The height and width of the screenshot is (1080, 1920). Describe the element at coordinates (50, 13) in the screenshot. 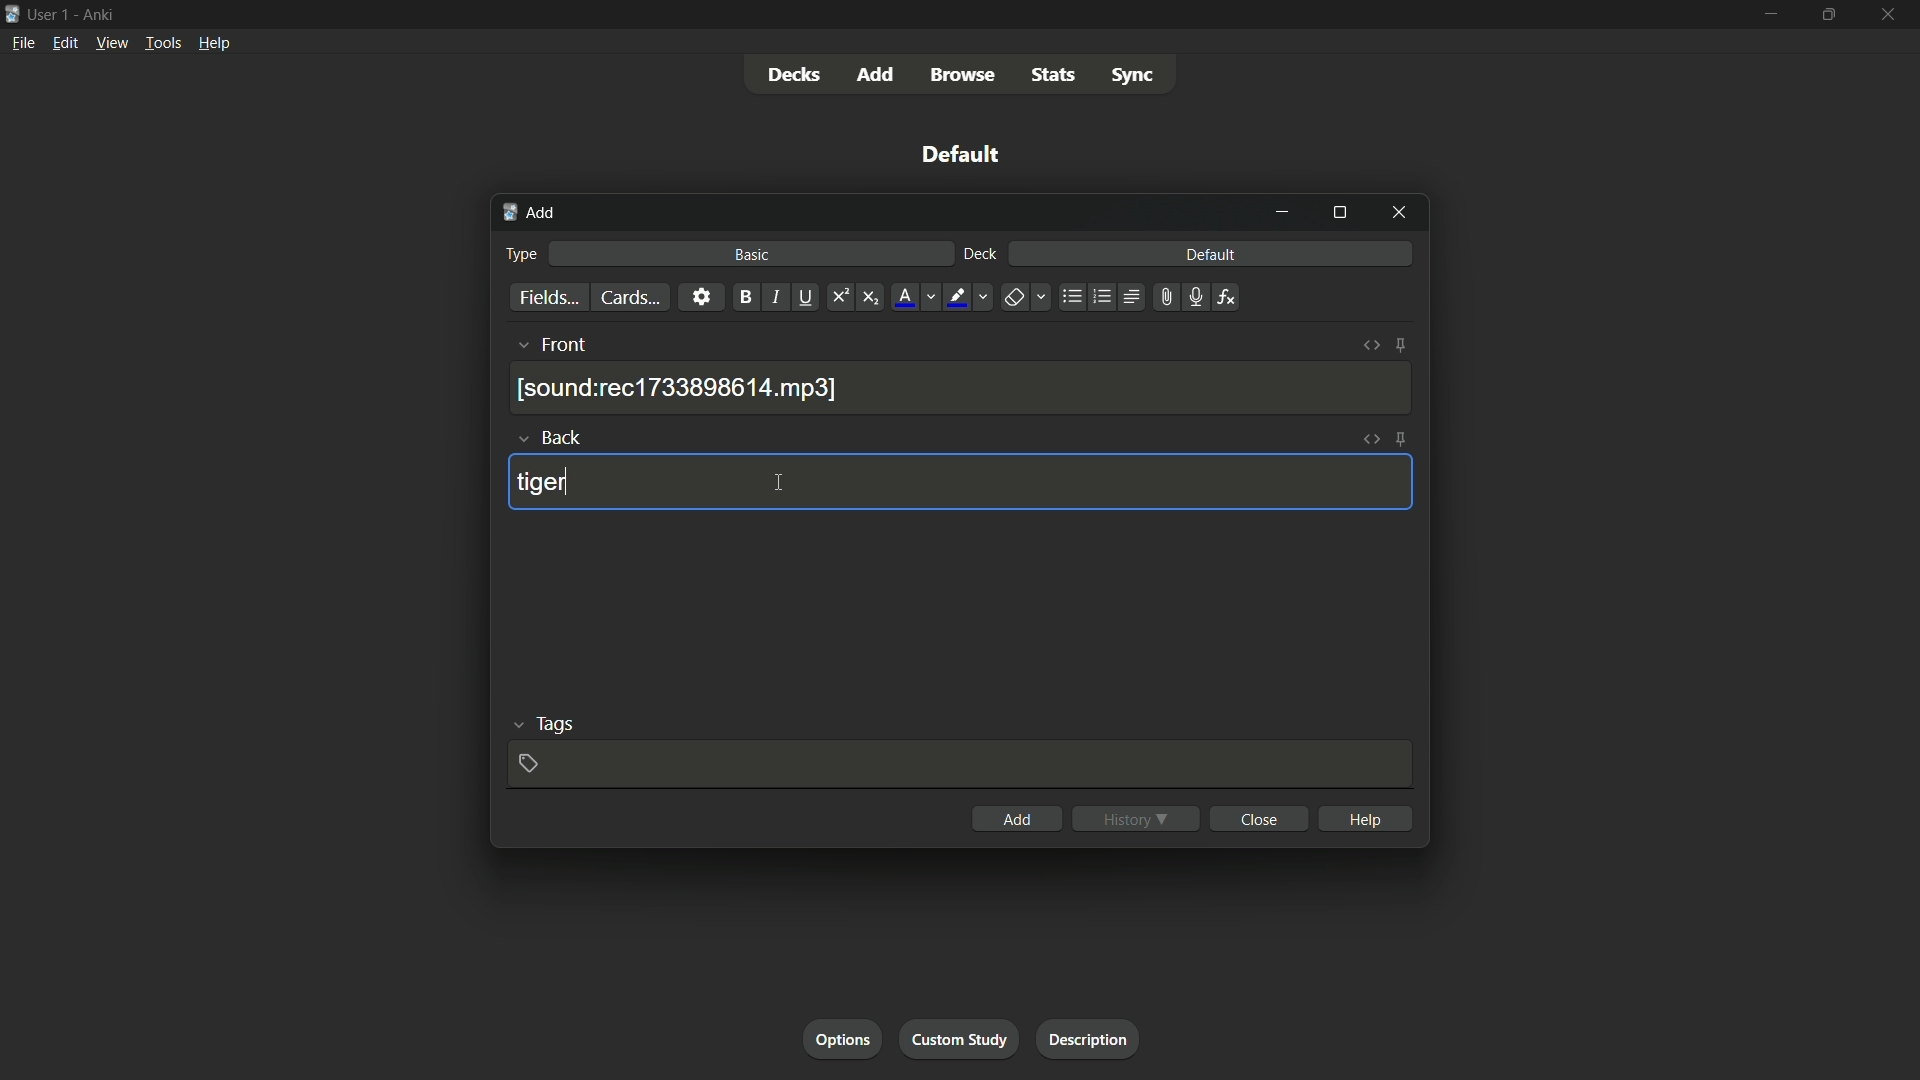

I see `user 1` at that location.